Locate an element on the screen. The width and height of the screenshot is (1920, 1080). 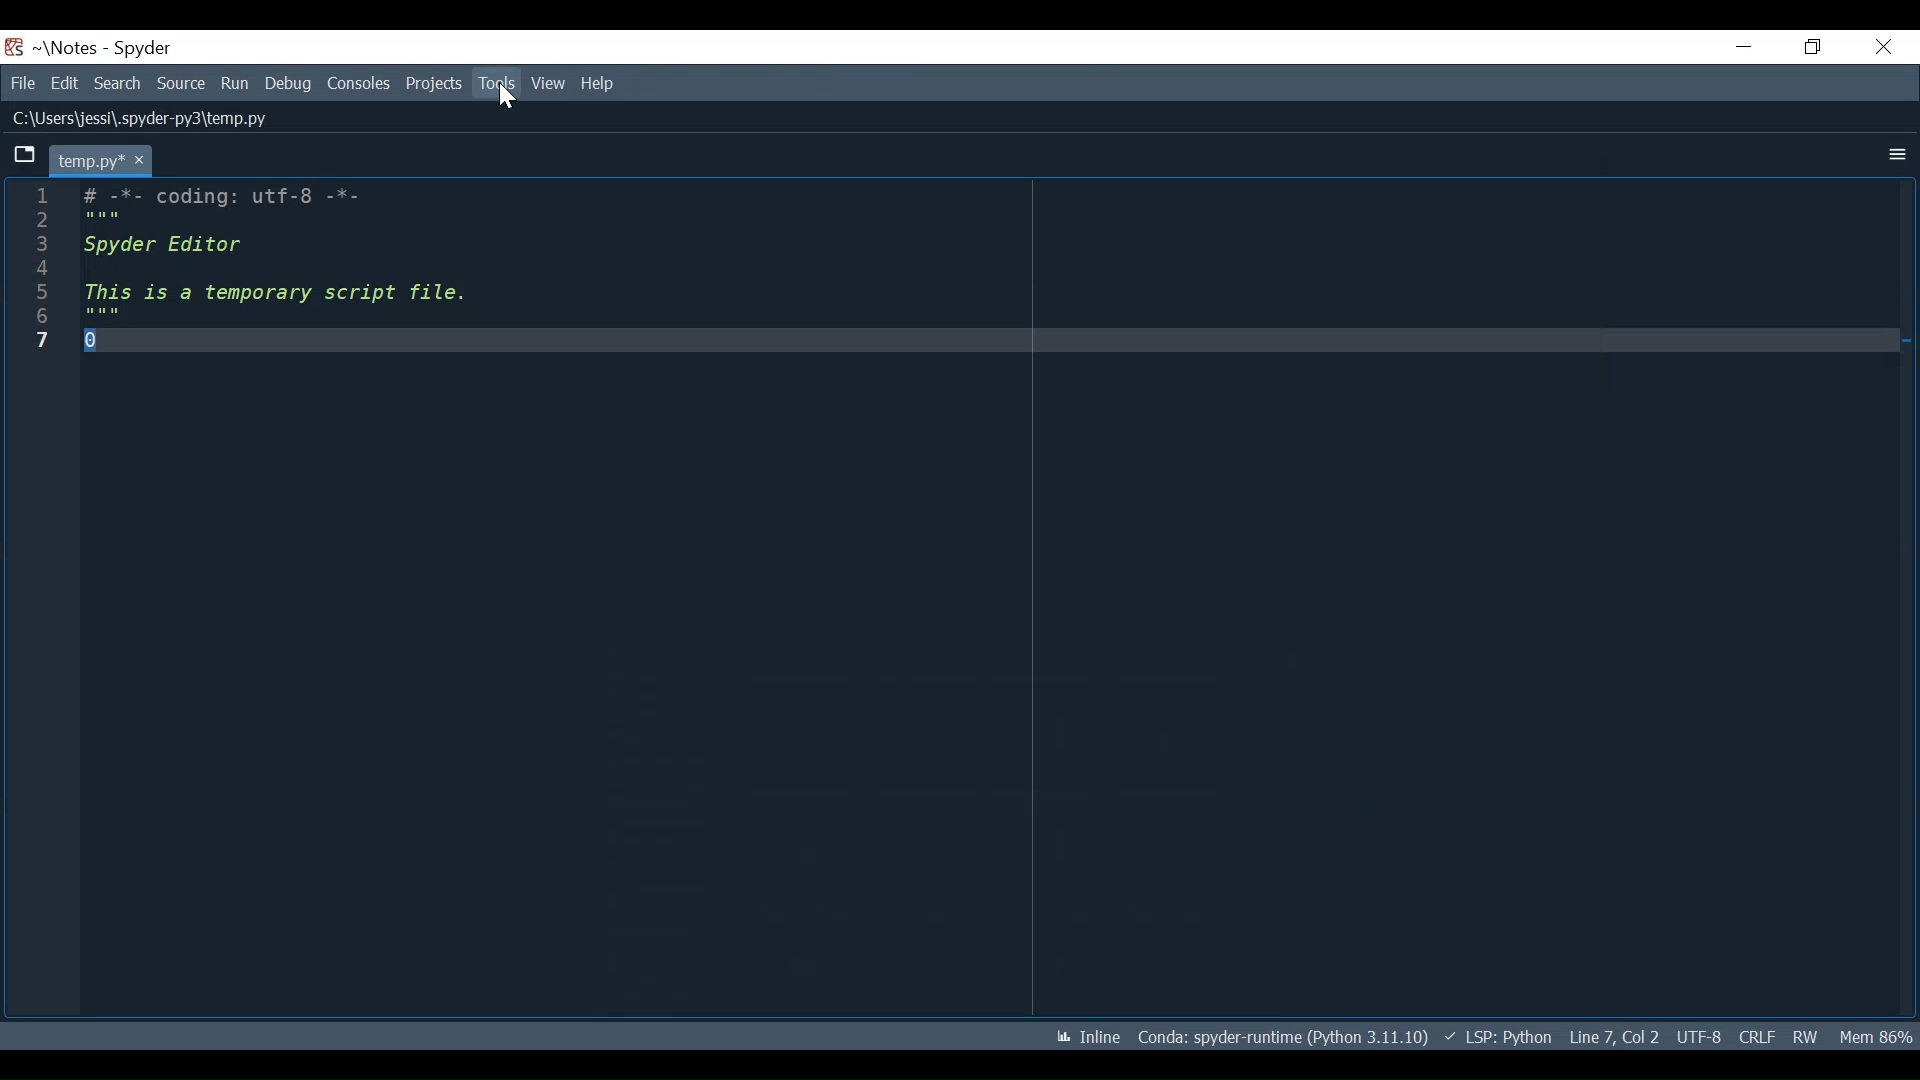
Close is located at coordinates (1882, 44).